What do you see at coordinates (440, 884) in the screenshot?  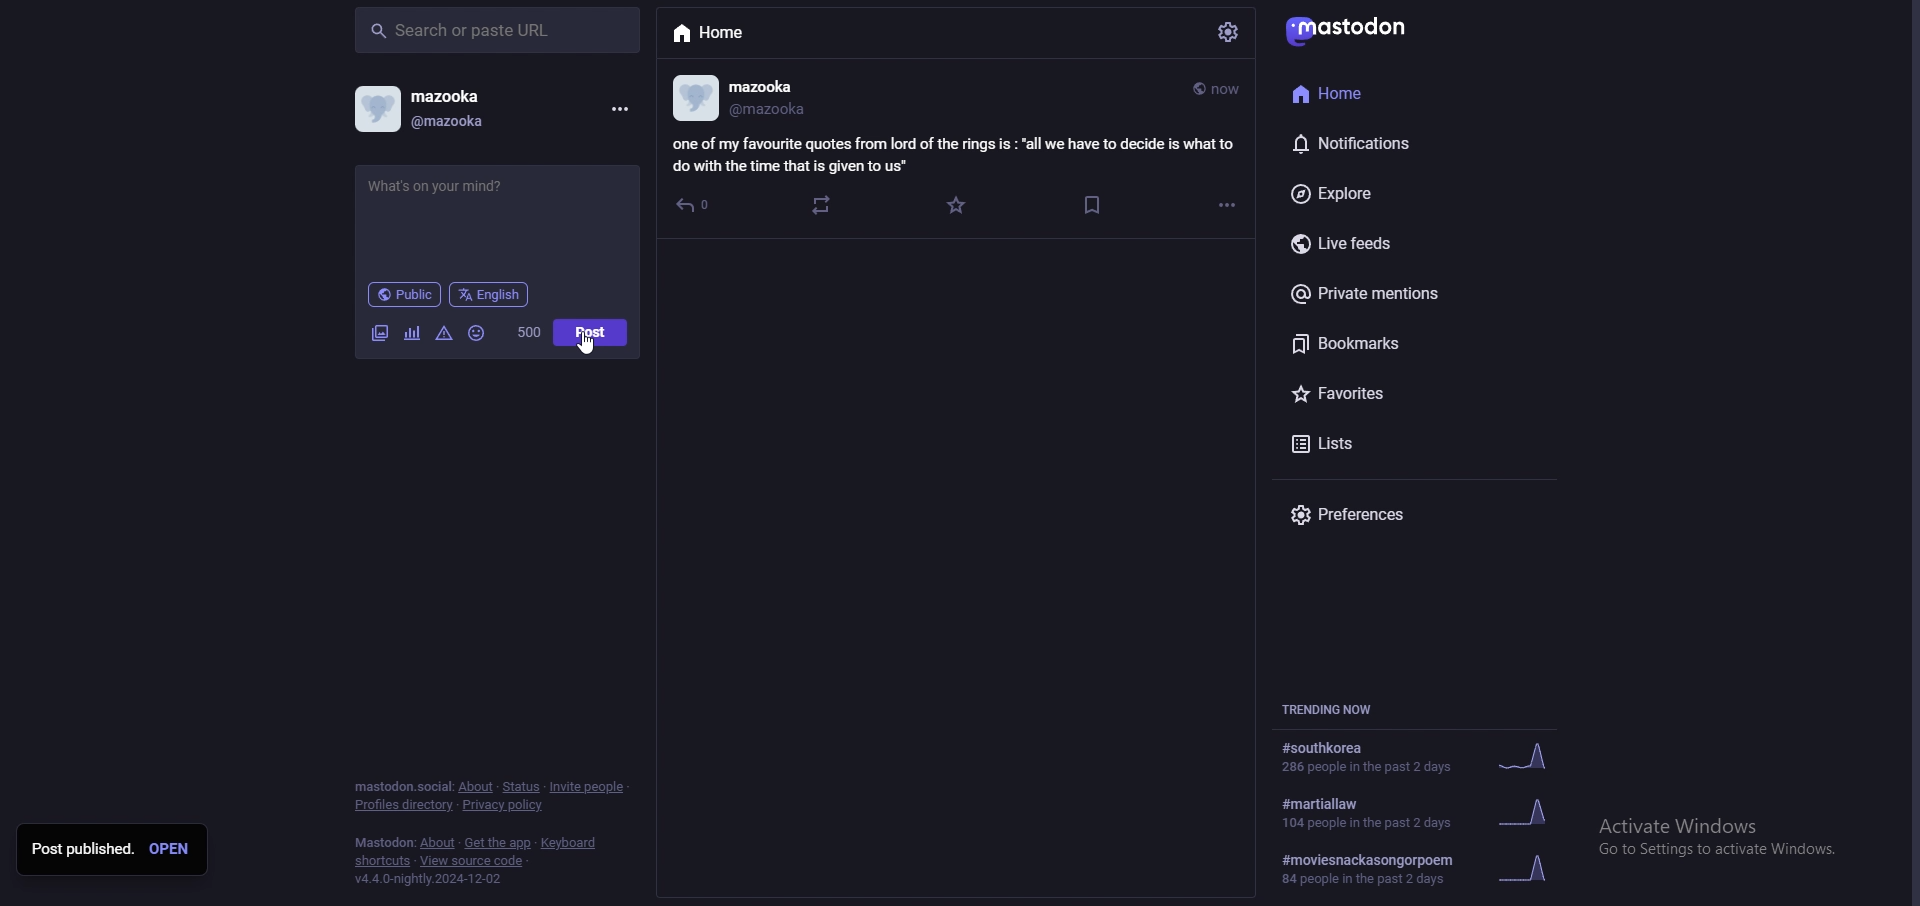 I see `Application version` at bounding box center [440, 884].